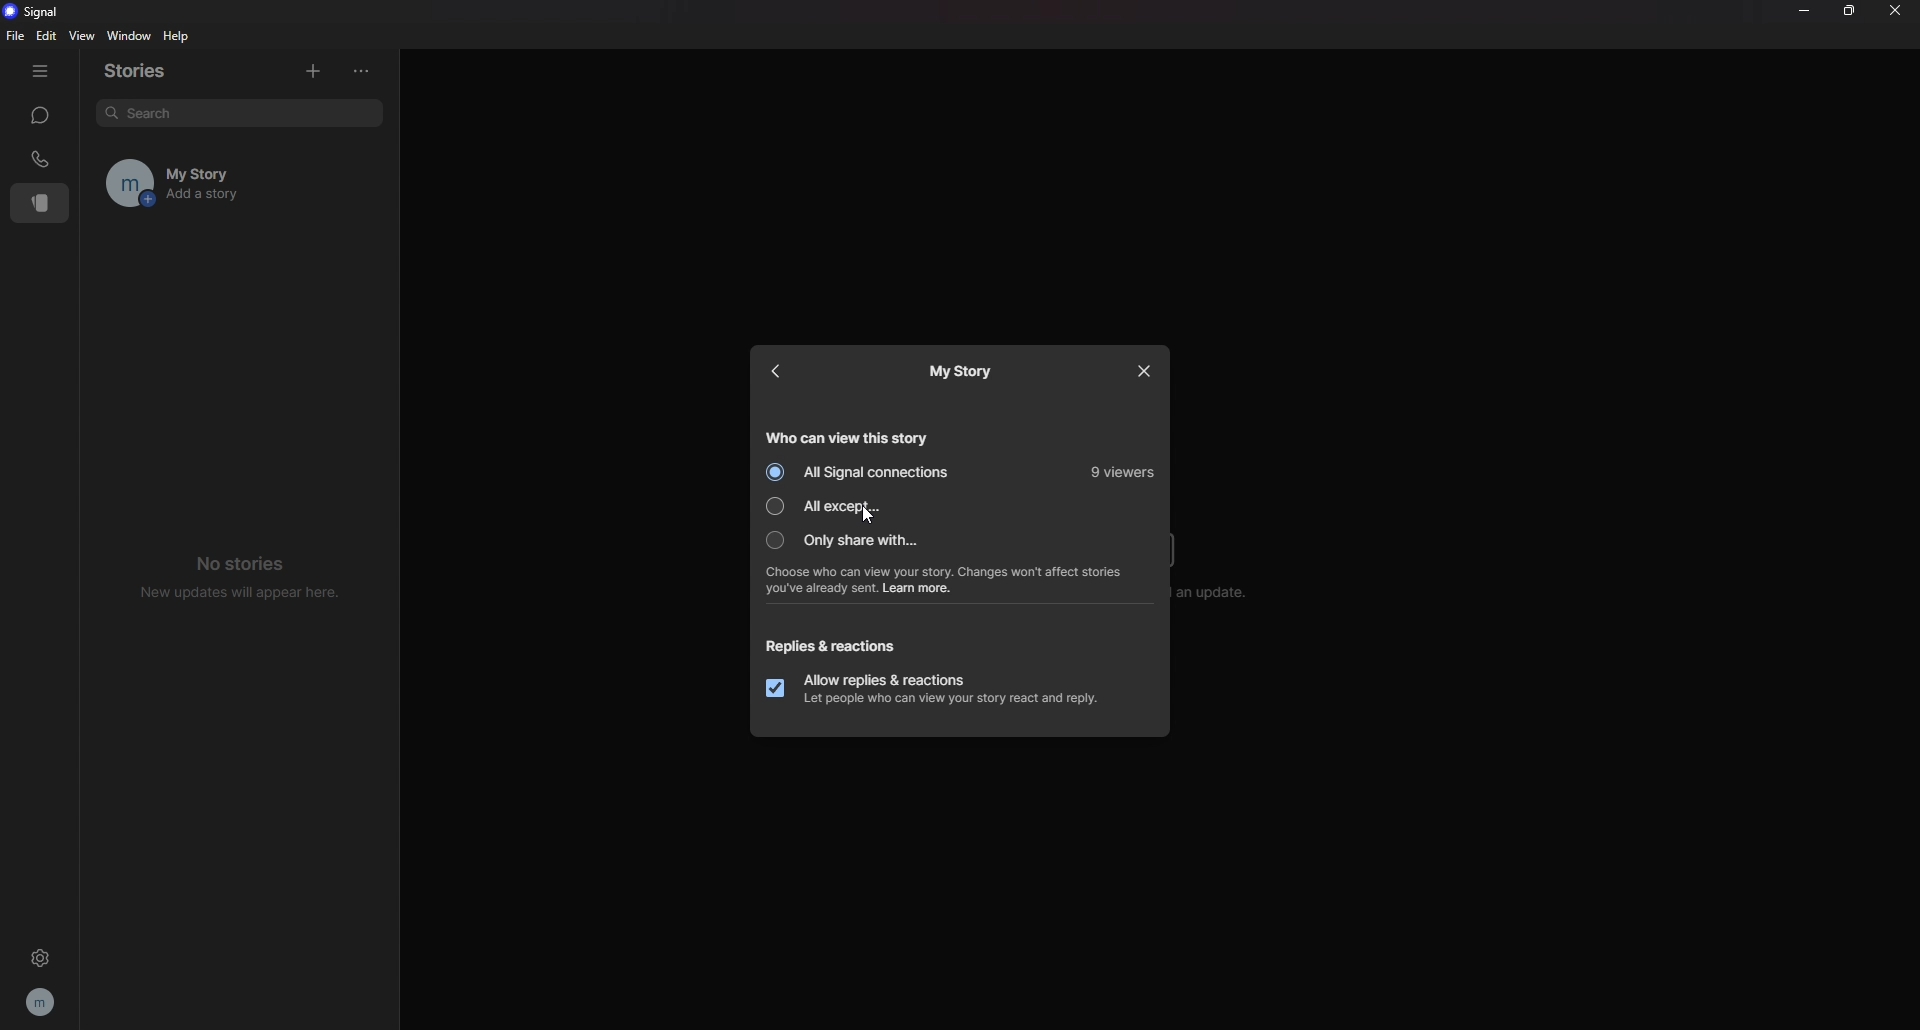 The image size is (1920, 1030). I want to click on close, so click(1142, 371).